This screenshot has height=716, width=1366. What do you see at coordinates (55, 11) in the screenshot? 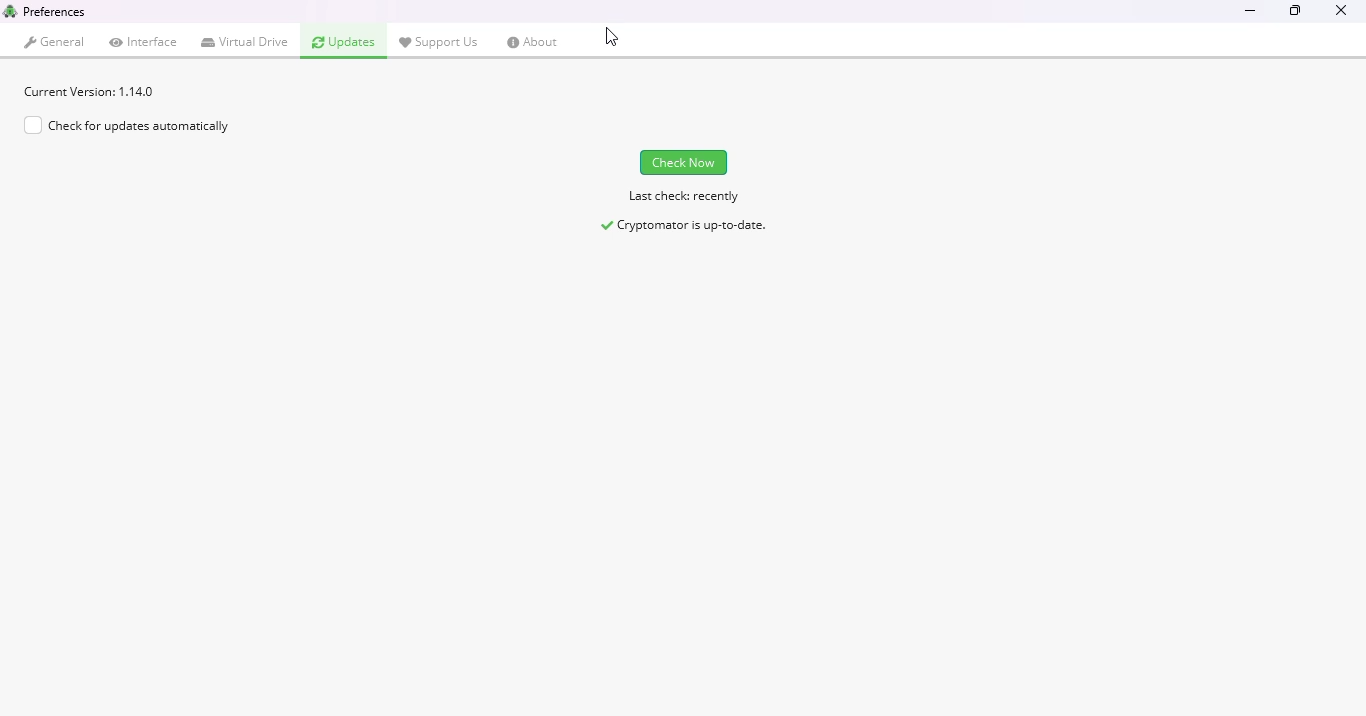
I see `preferences` at bounding box center [55, 11].